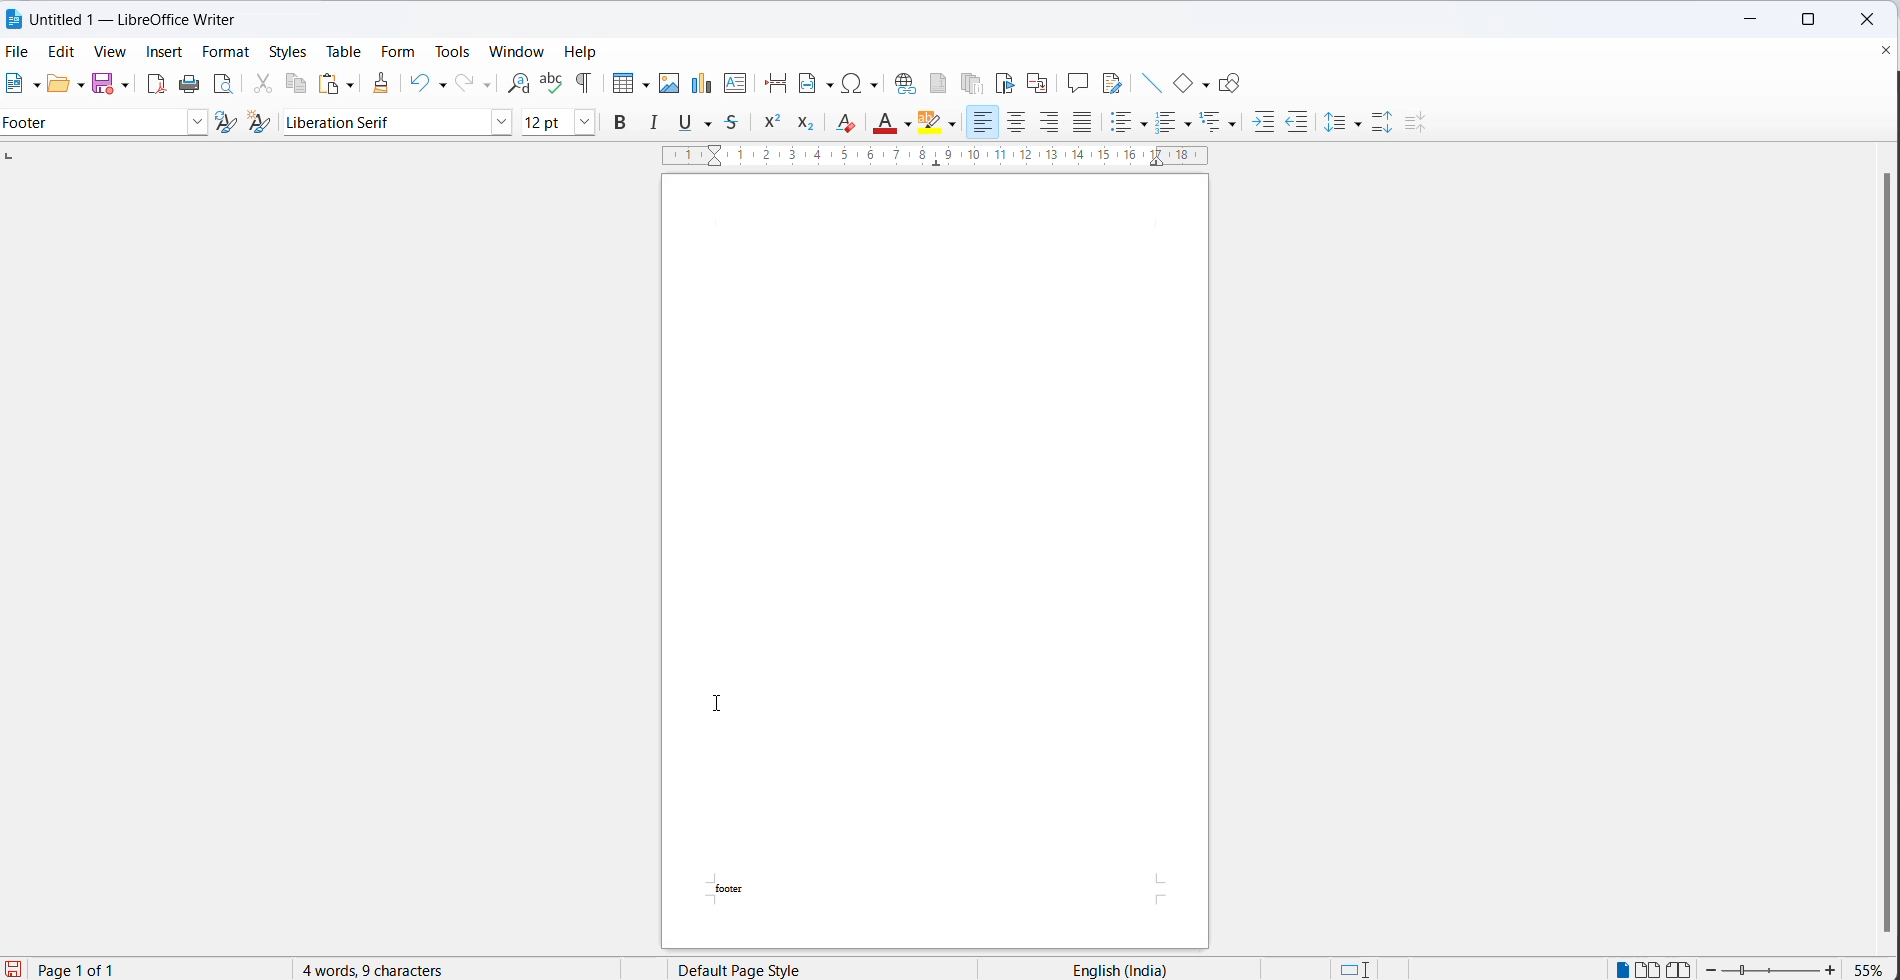 The image size is (1900, 980). Describe the element at coordinates (12, 970) in the screenshot. I see `save` at that location.